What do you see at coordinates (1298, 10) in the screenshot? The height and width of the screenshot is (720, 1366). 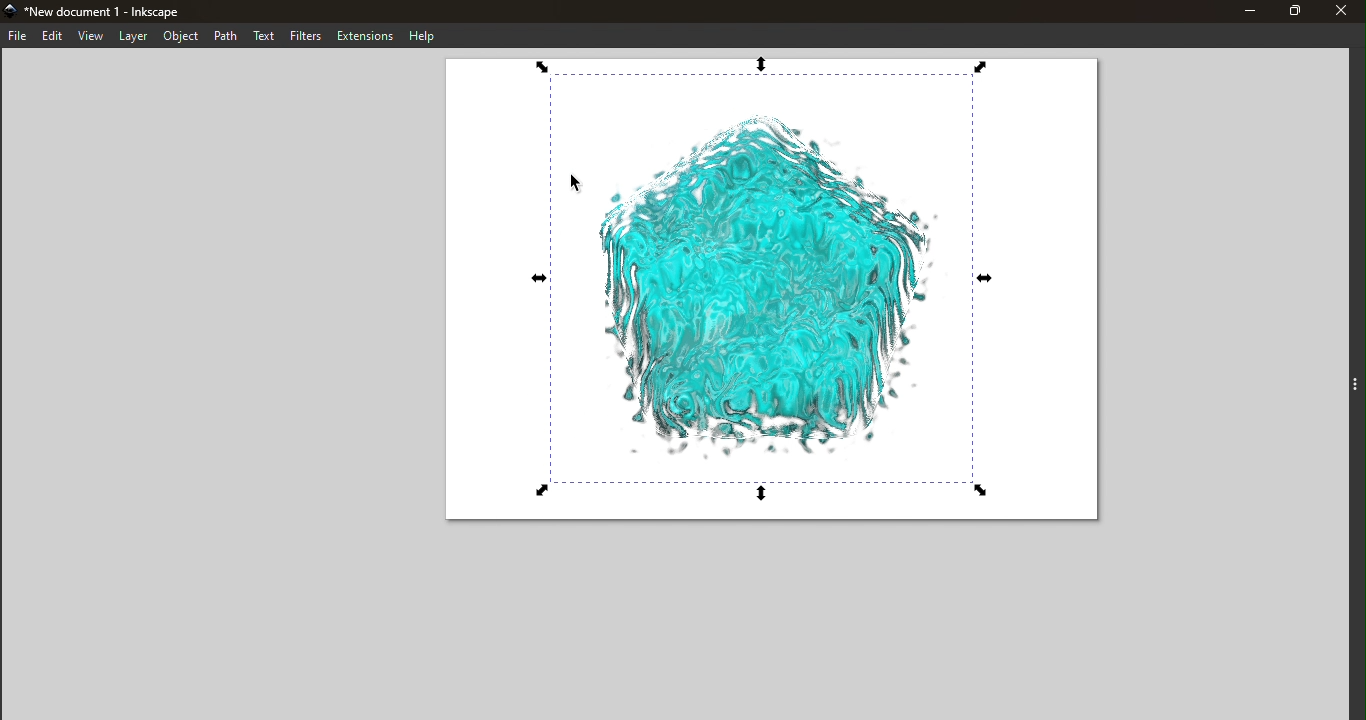 I see `Maximize` at bounding box center [1298, 10].